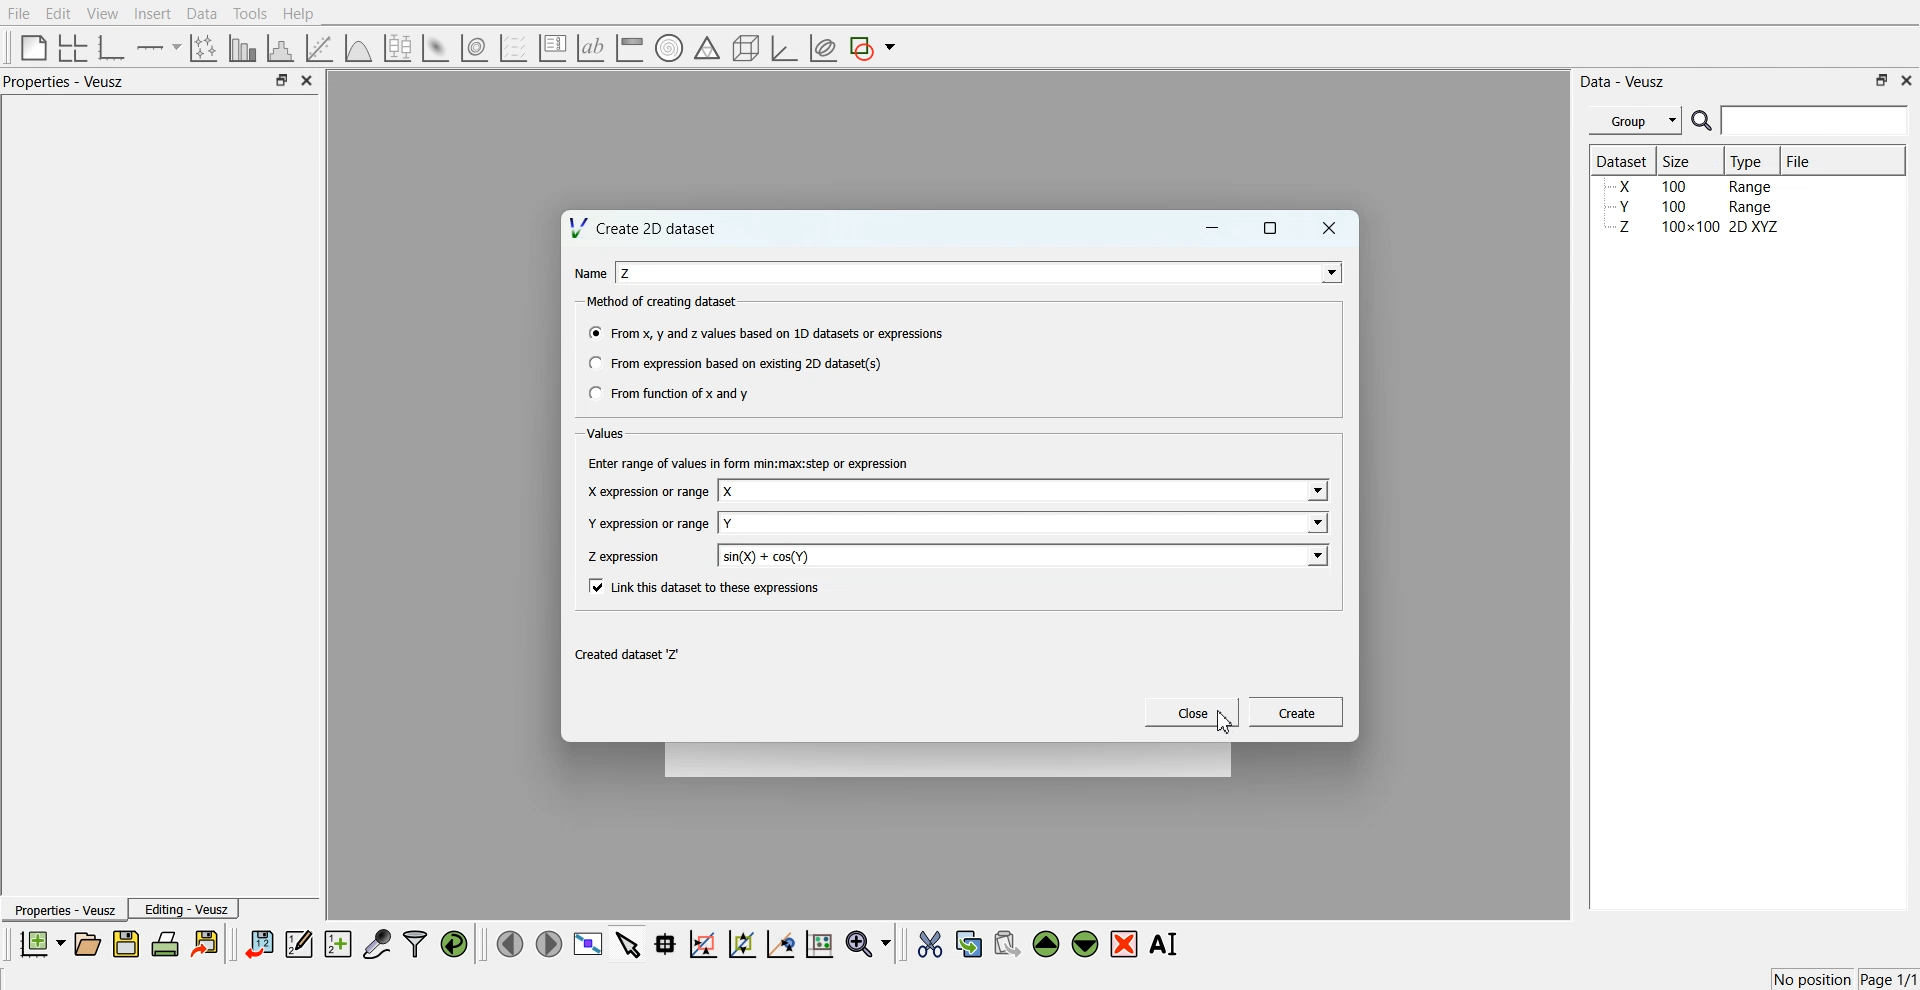  What do you see at coordinates (824, 49) in the screenshot?
I see `Plot covariance ellipsis` at bounding box center [824, 49].